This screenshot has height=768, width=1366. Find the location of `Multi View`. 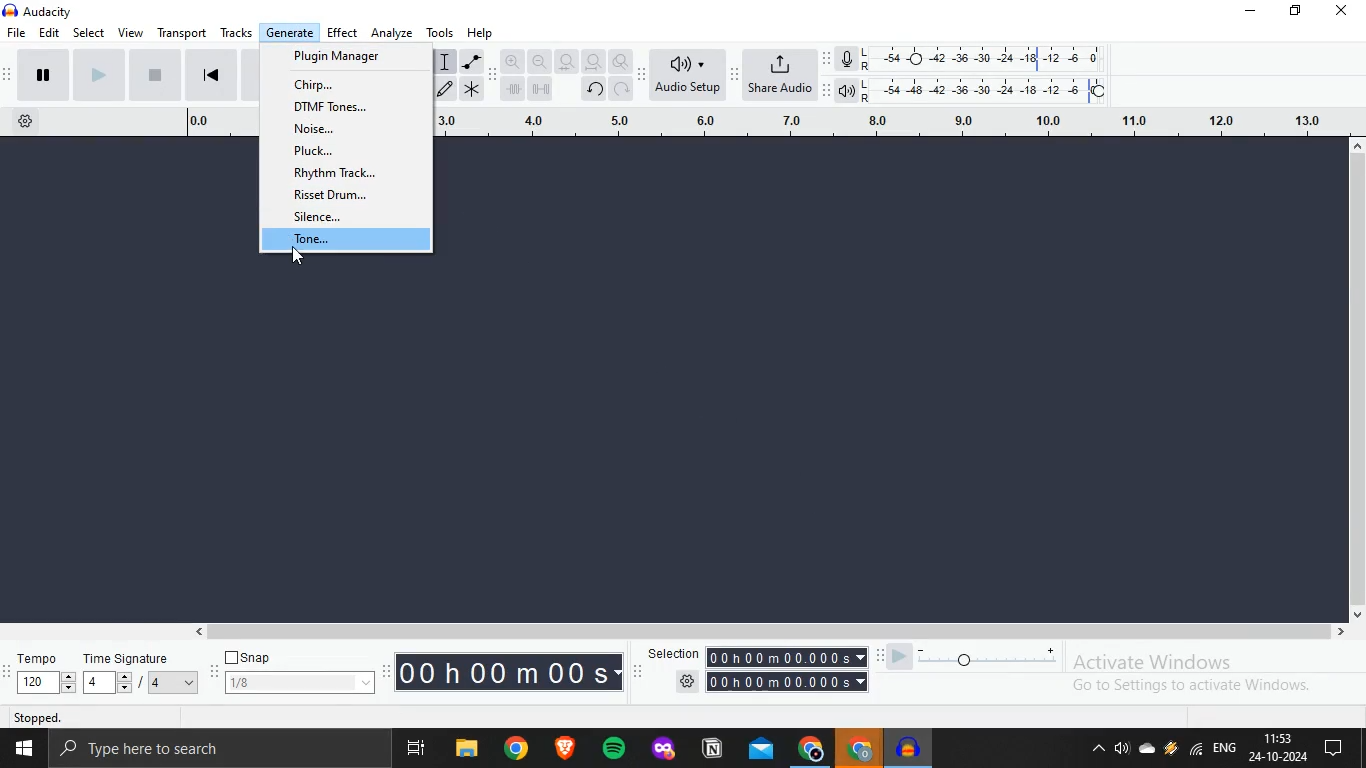

Multi View is located at coordinates (417, 749).